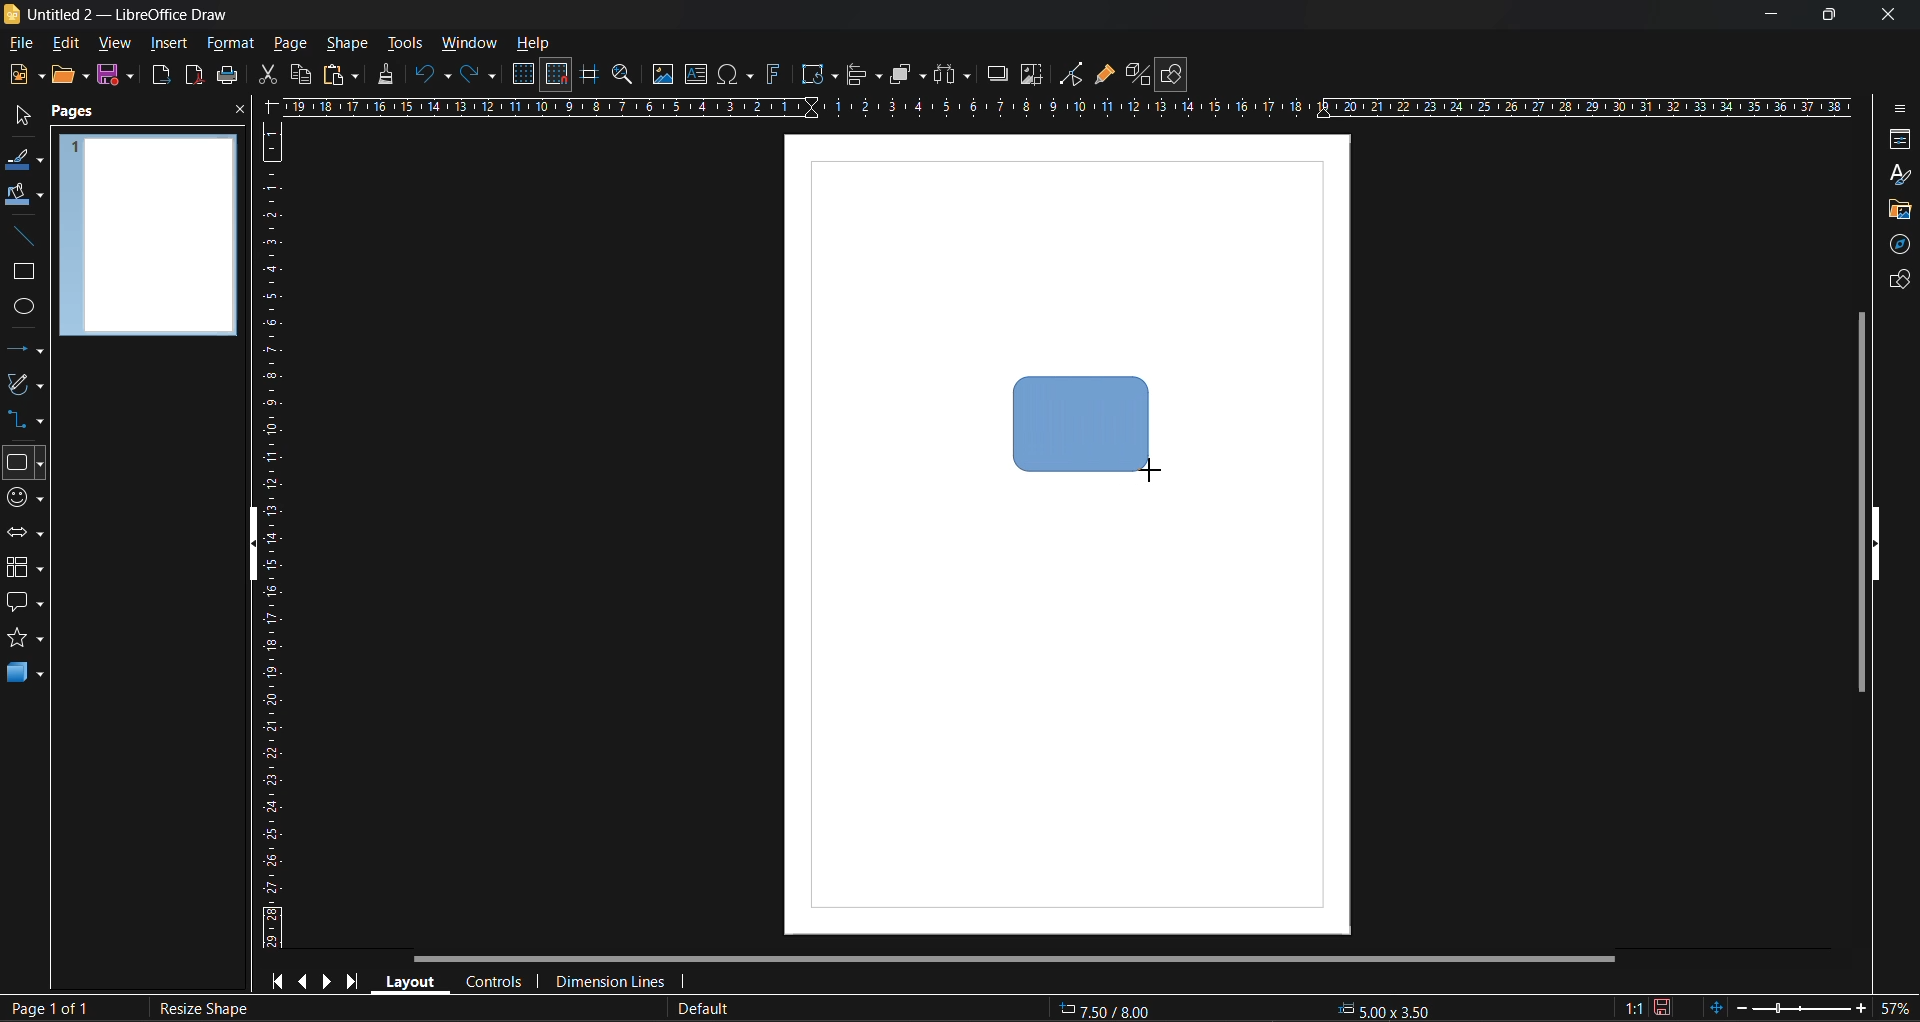 The height and width of the screenshot is (1022, 1920). What do you see at coordinates (291, 42) in the screenshot?
I see `page` at bounding box center [291, 42].